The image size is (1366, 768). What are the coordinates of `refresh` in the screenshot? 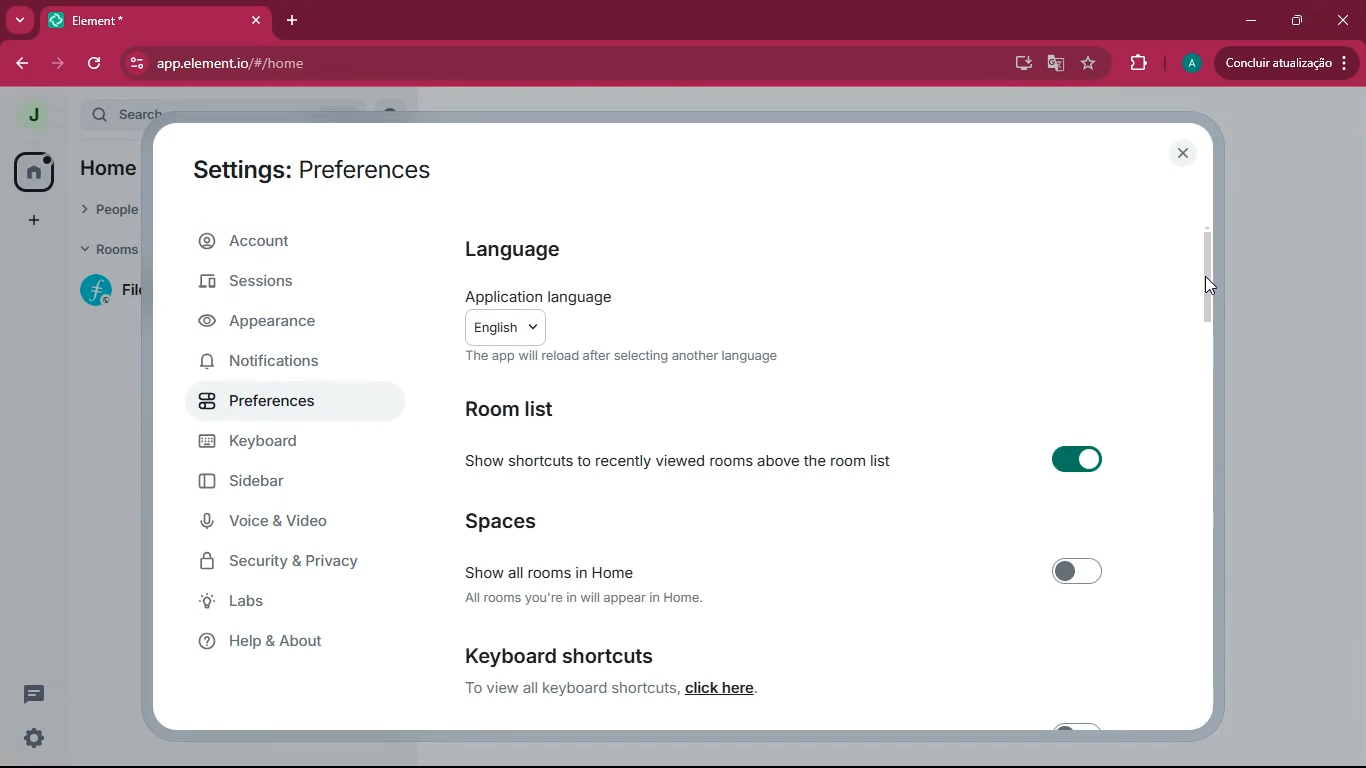 It's located at (97, 62).